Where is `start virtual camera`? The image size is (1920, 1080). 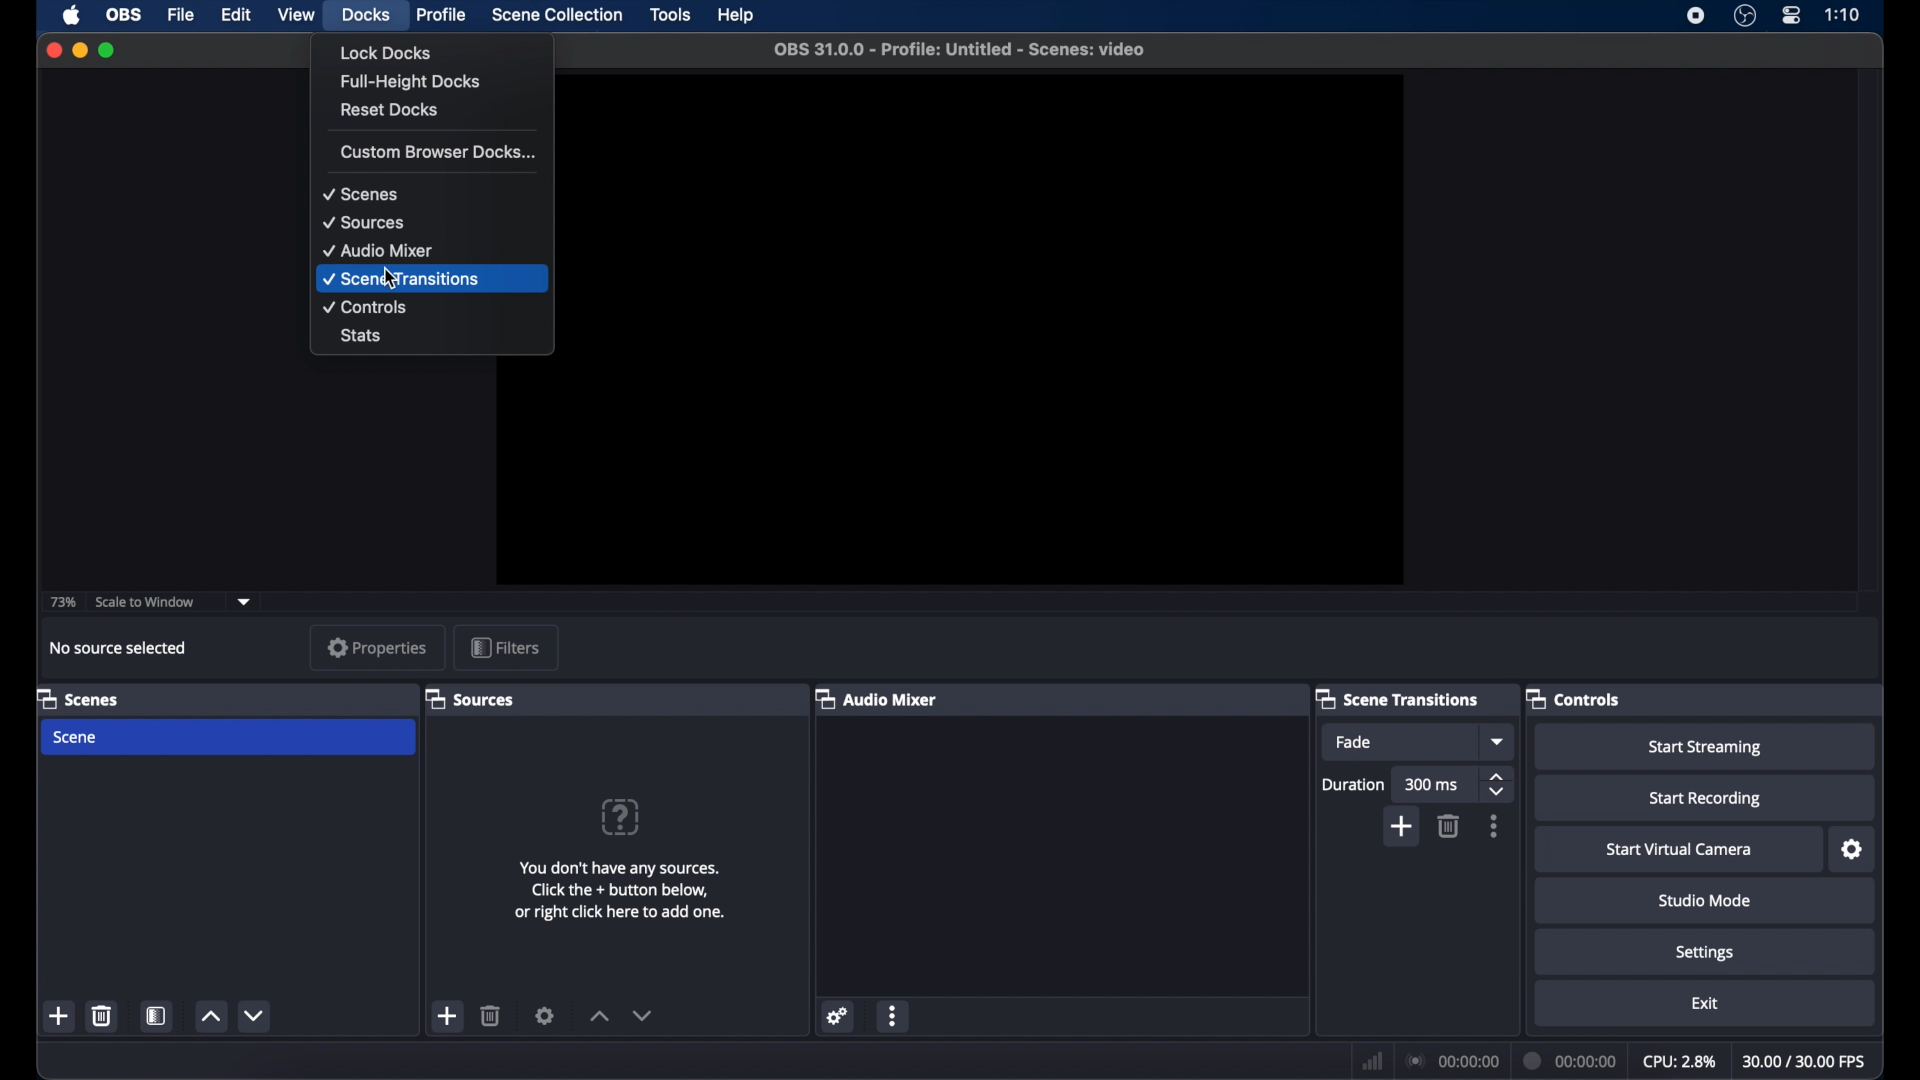 start virtual camera is located at coordinates (1679, 850).